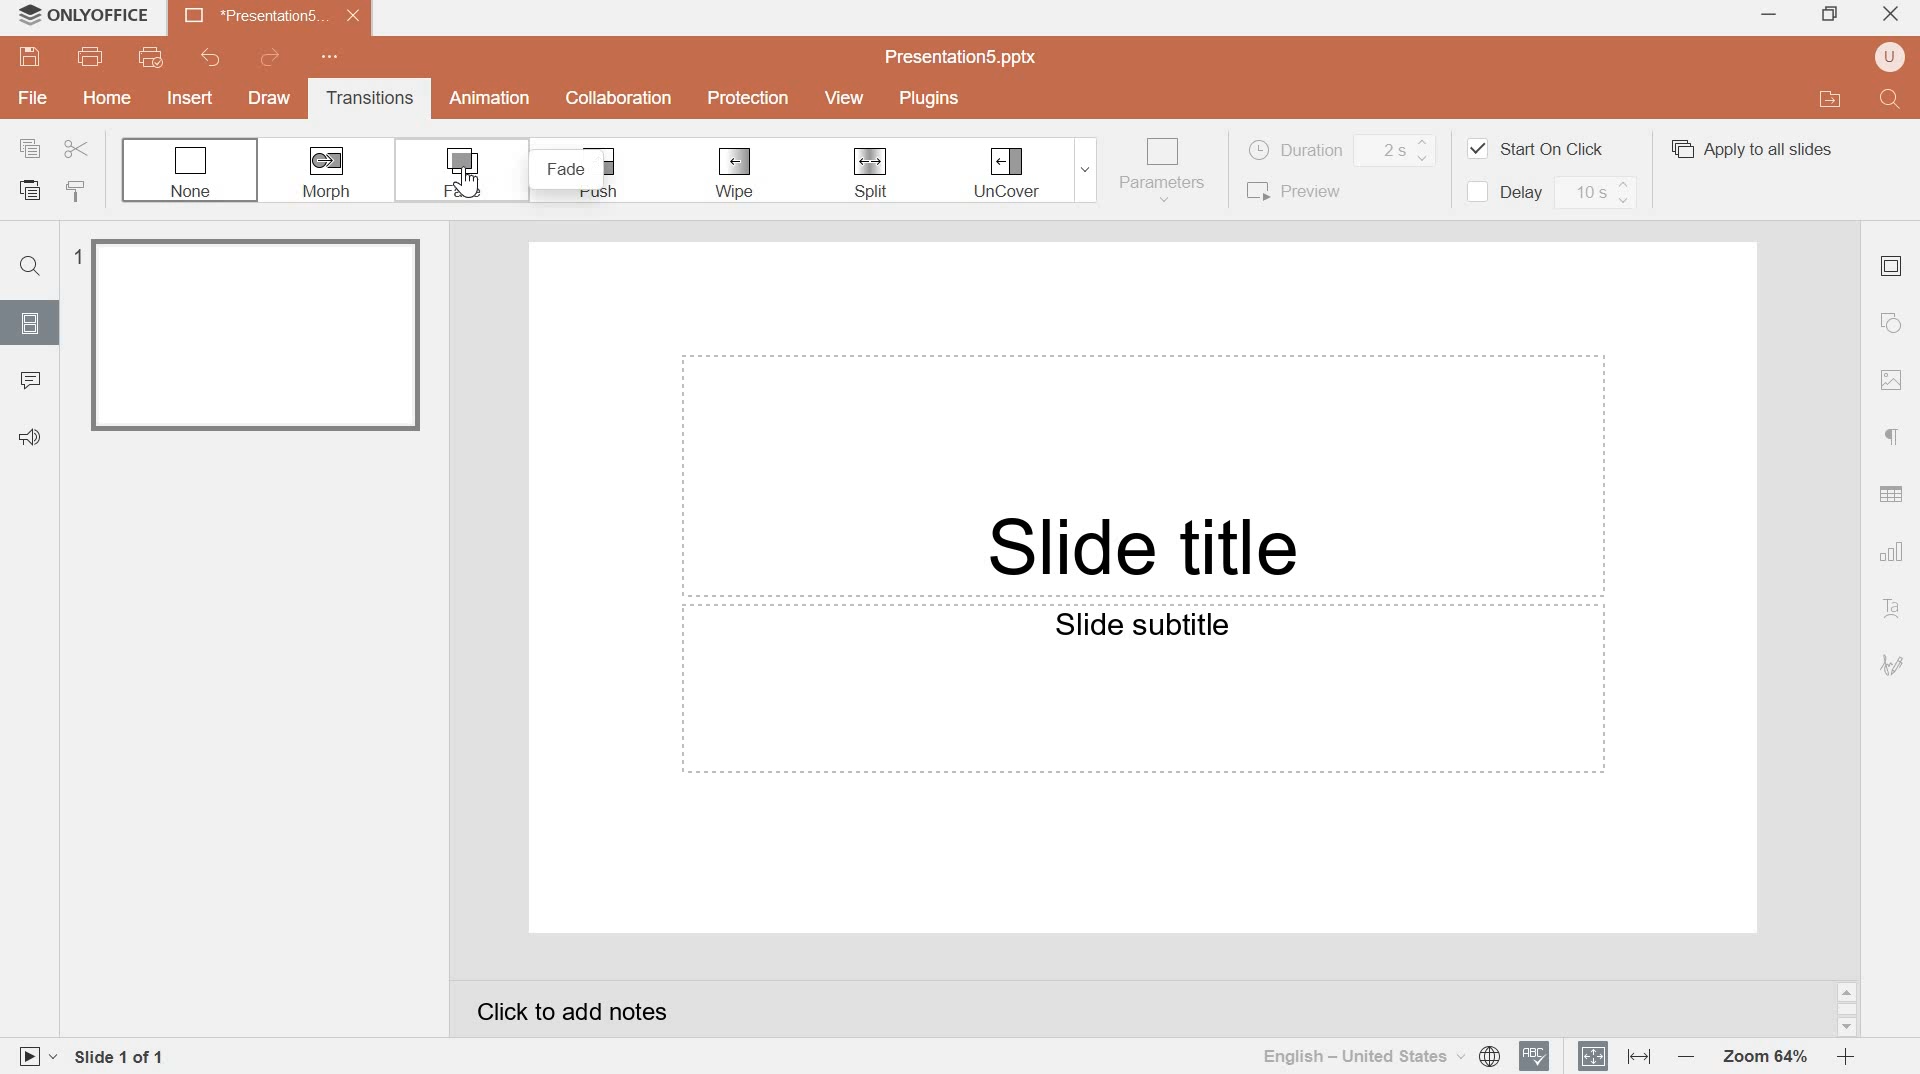  Describe the element at coordinates (1142, 475) in the screenshot. I see `Text field` at that location.